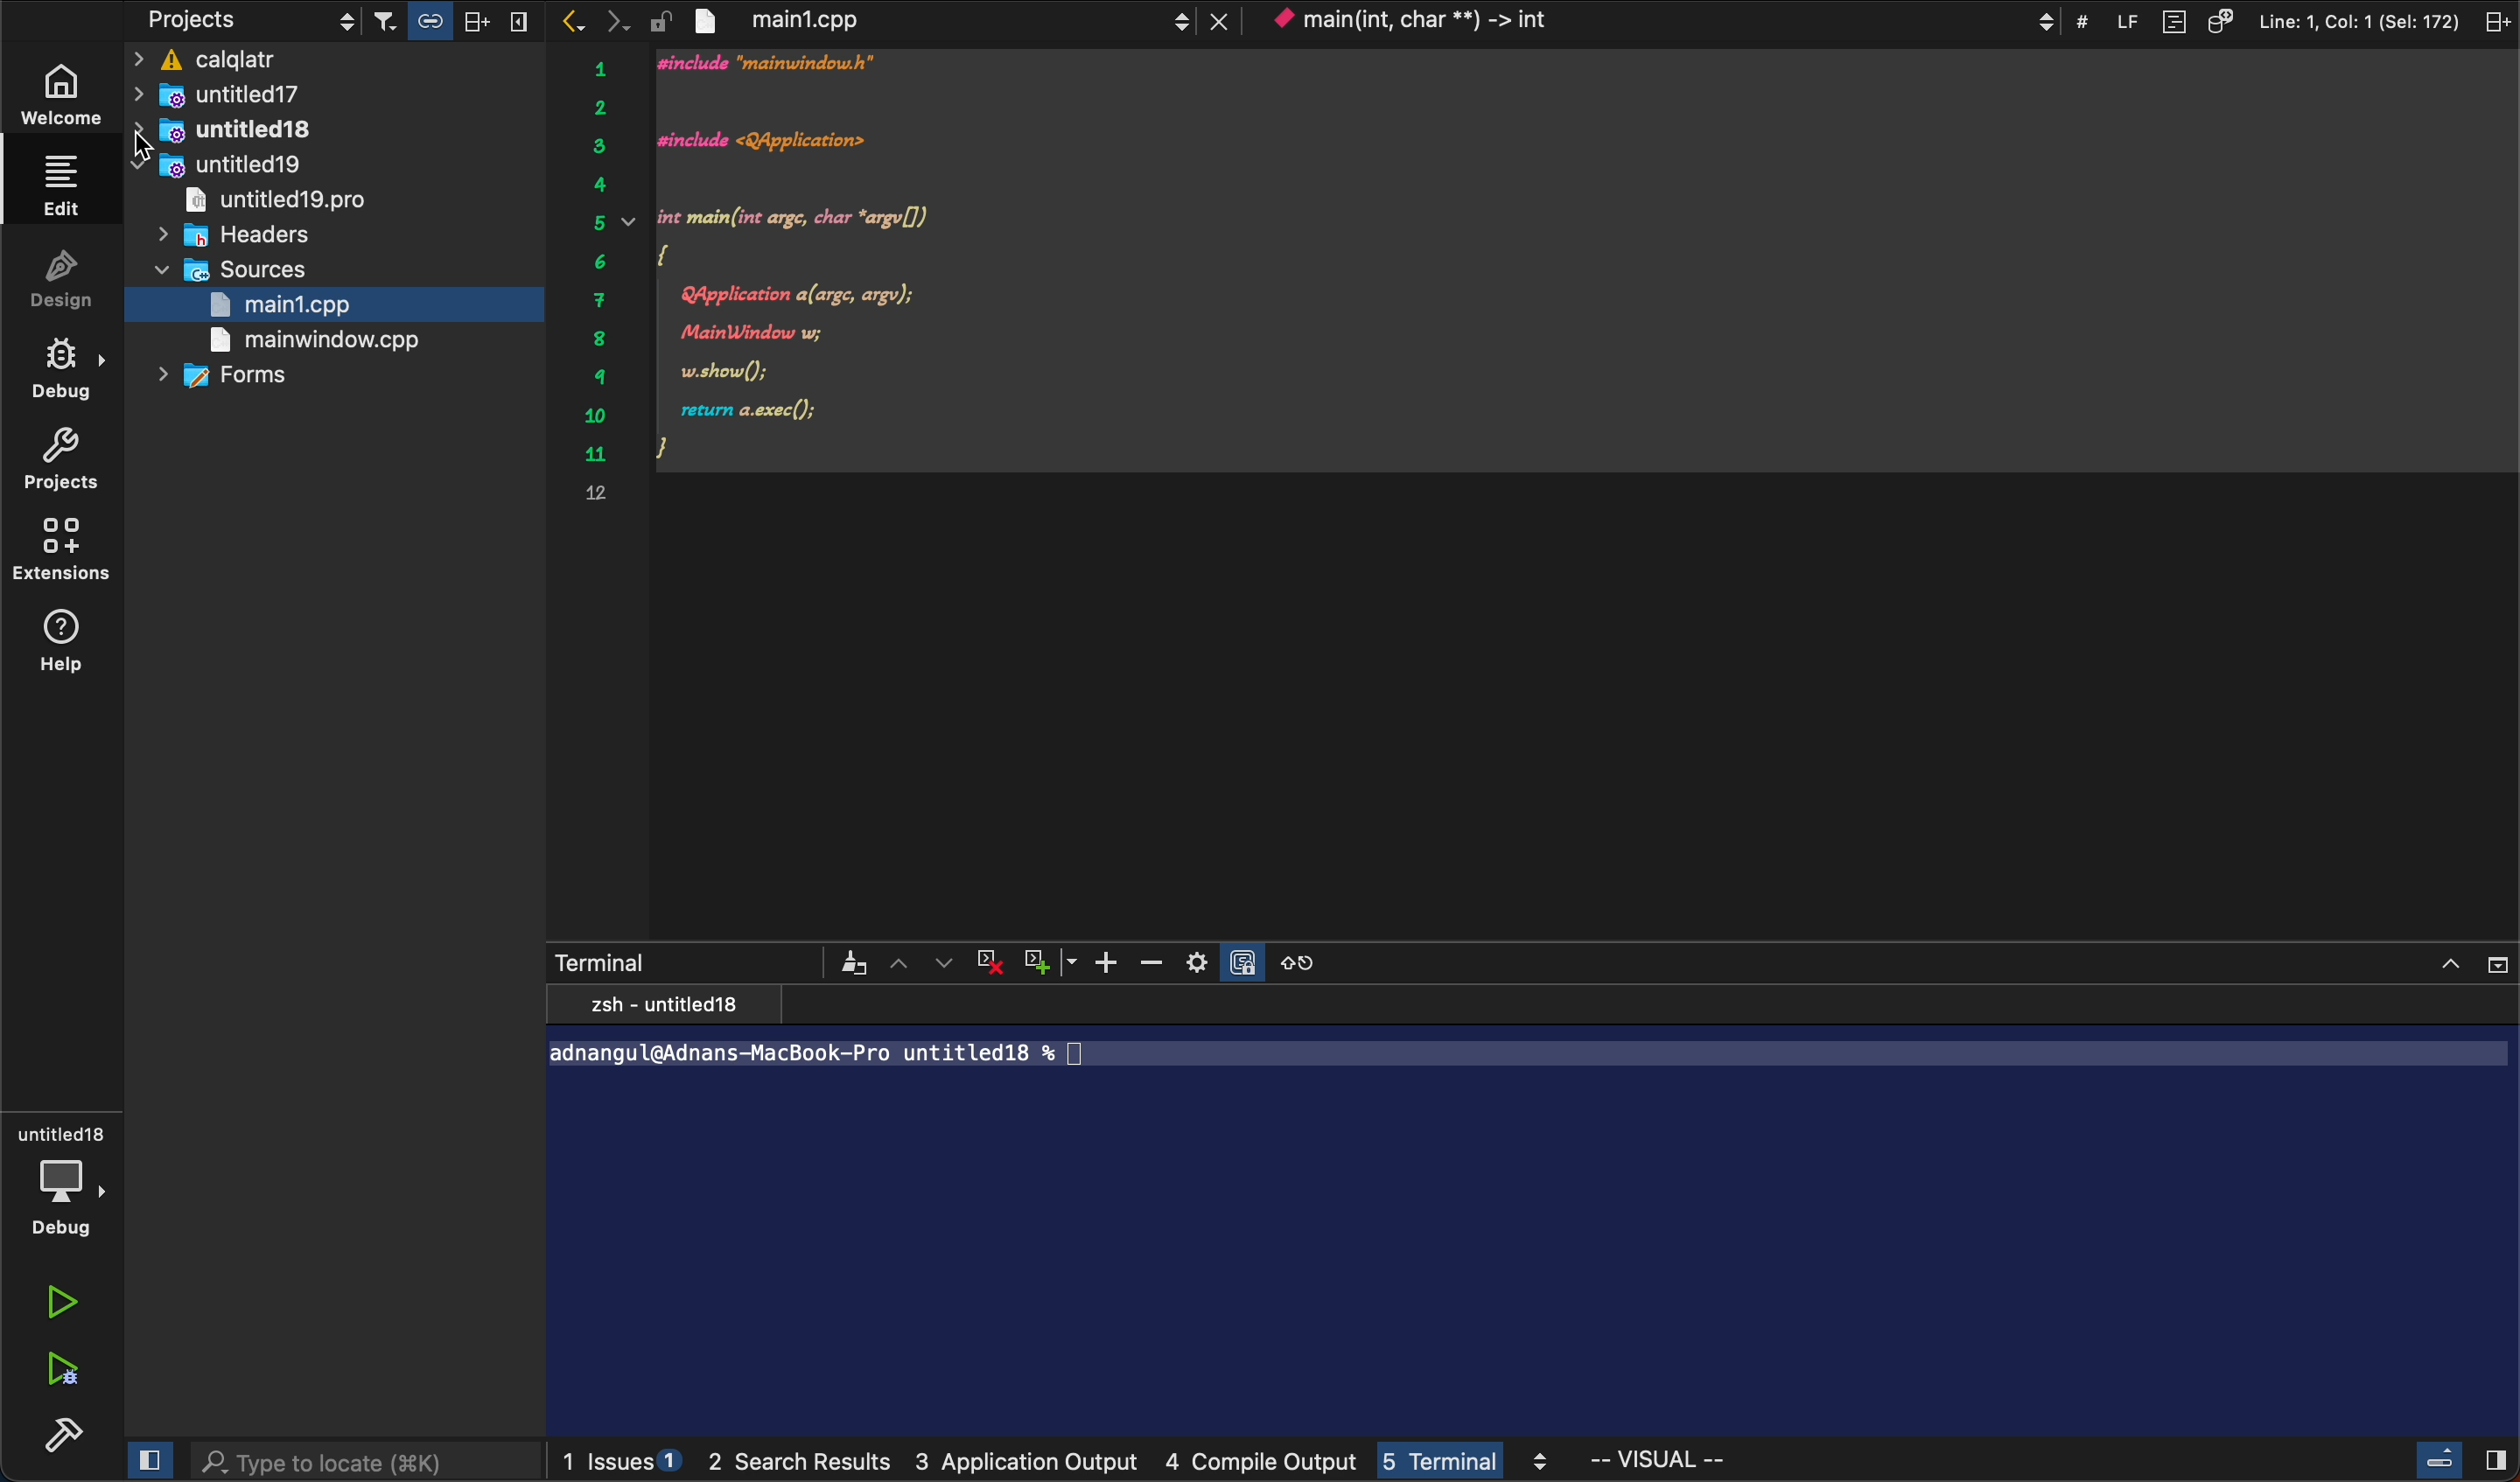 The image size is (2520, 1482). Describe the element at coordinates (916, 962) in the screenshot. I see `arrows` at that location.